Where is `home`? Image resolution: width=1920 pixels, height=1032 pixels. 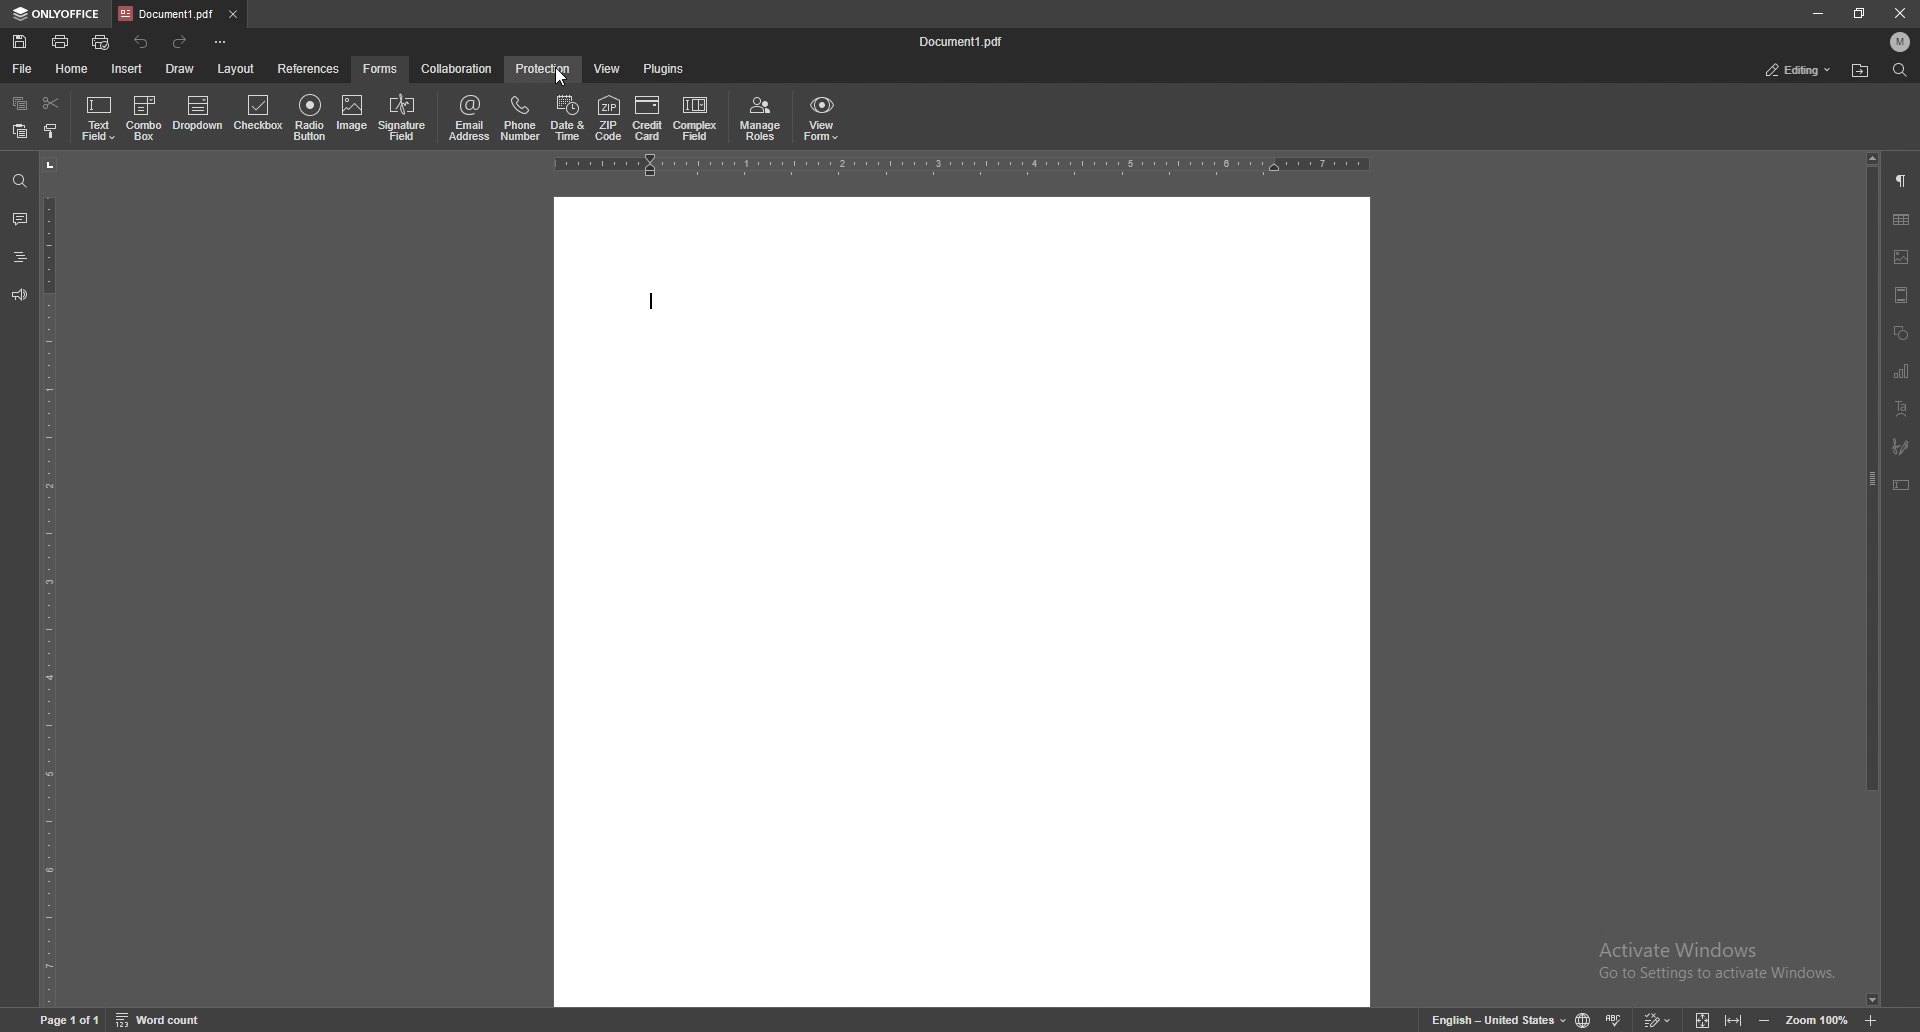 home is located at coordinates (71, 69).